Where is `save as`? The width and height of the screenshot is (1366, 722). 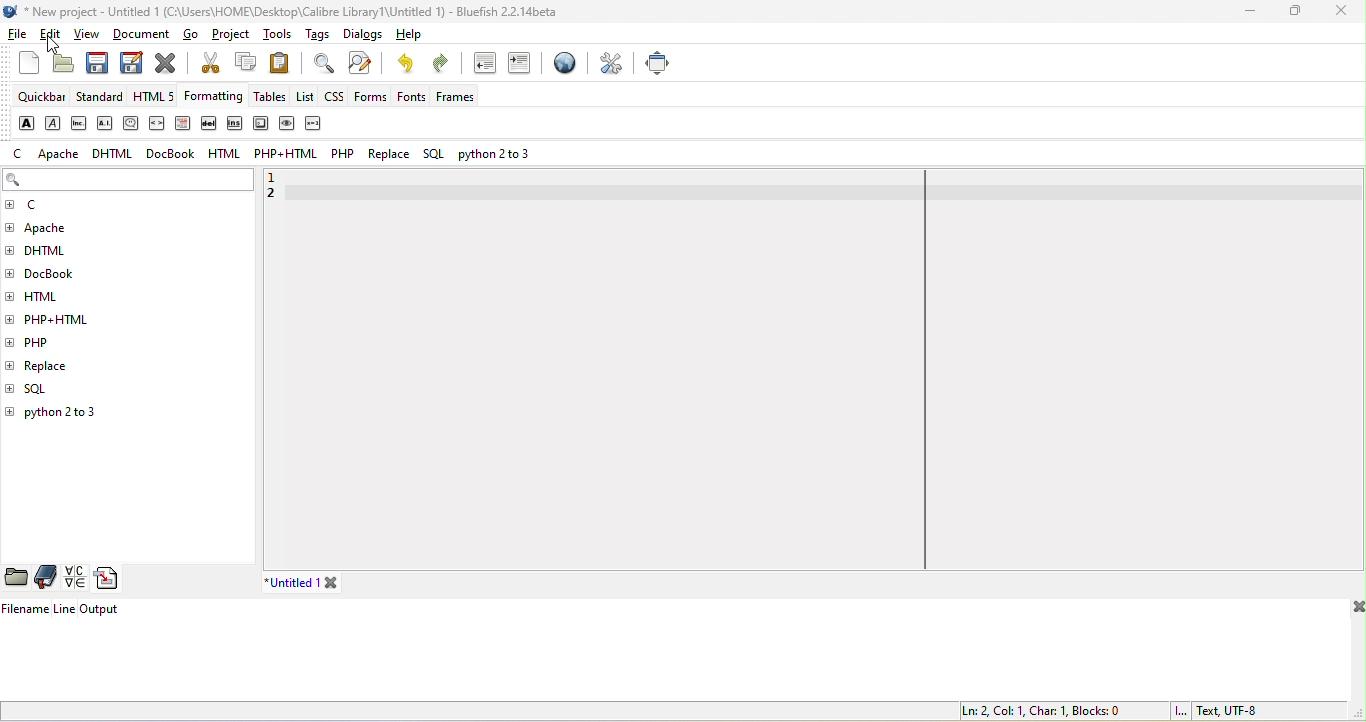
save as is located at coordinates (129, 62).